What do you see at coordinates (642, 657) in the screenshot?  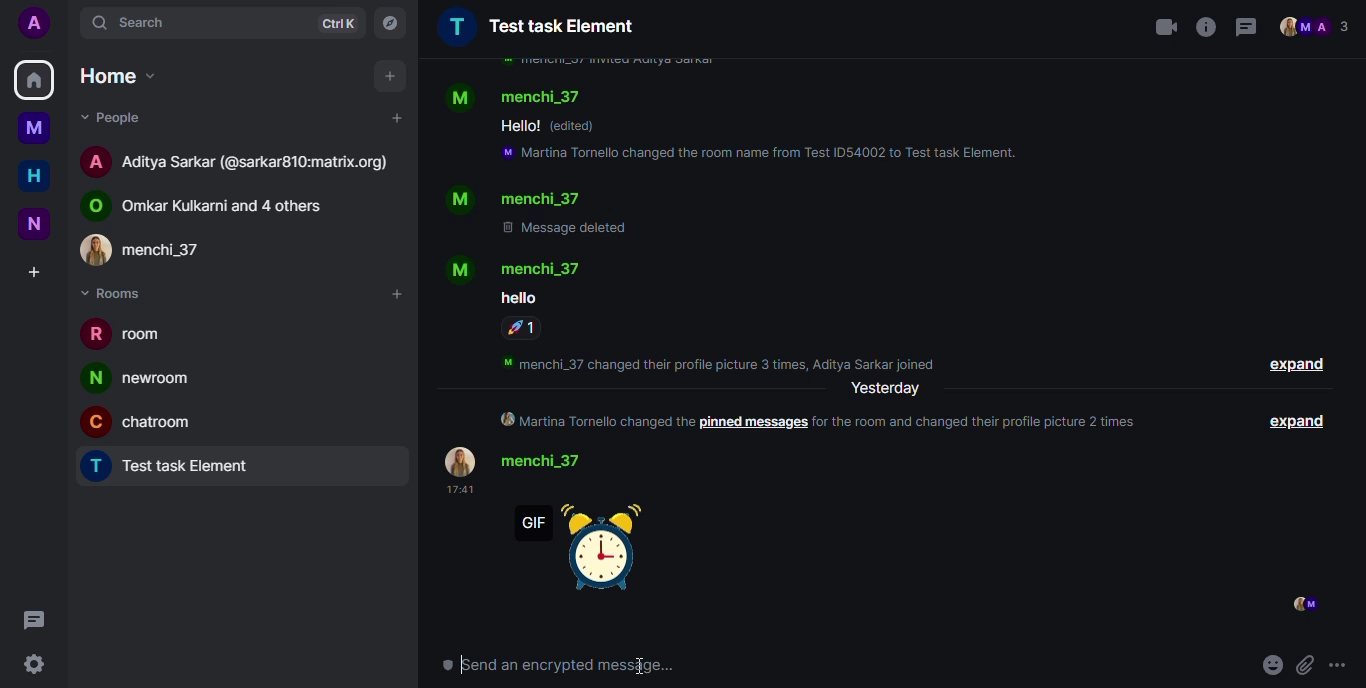 I see `cursor` at bounding box center [642, 657].